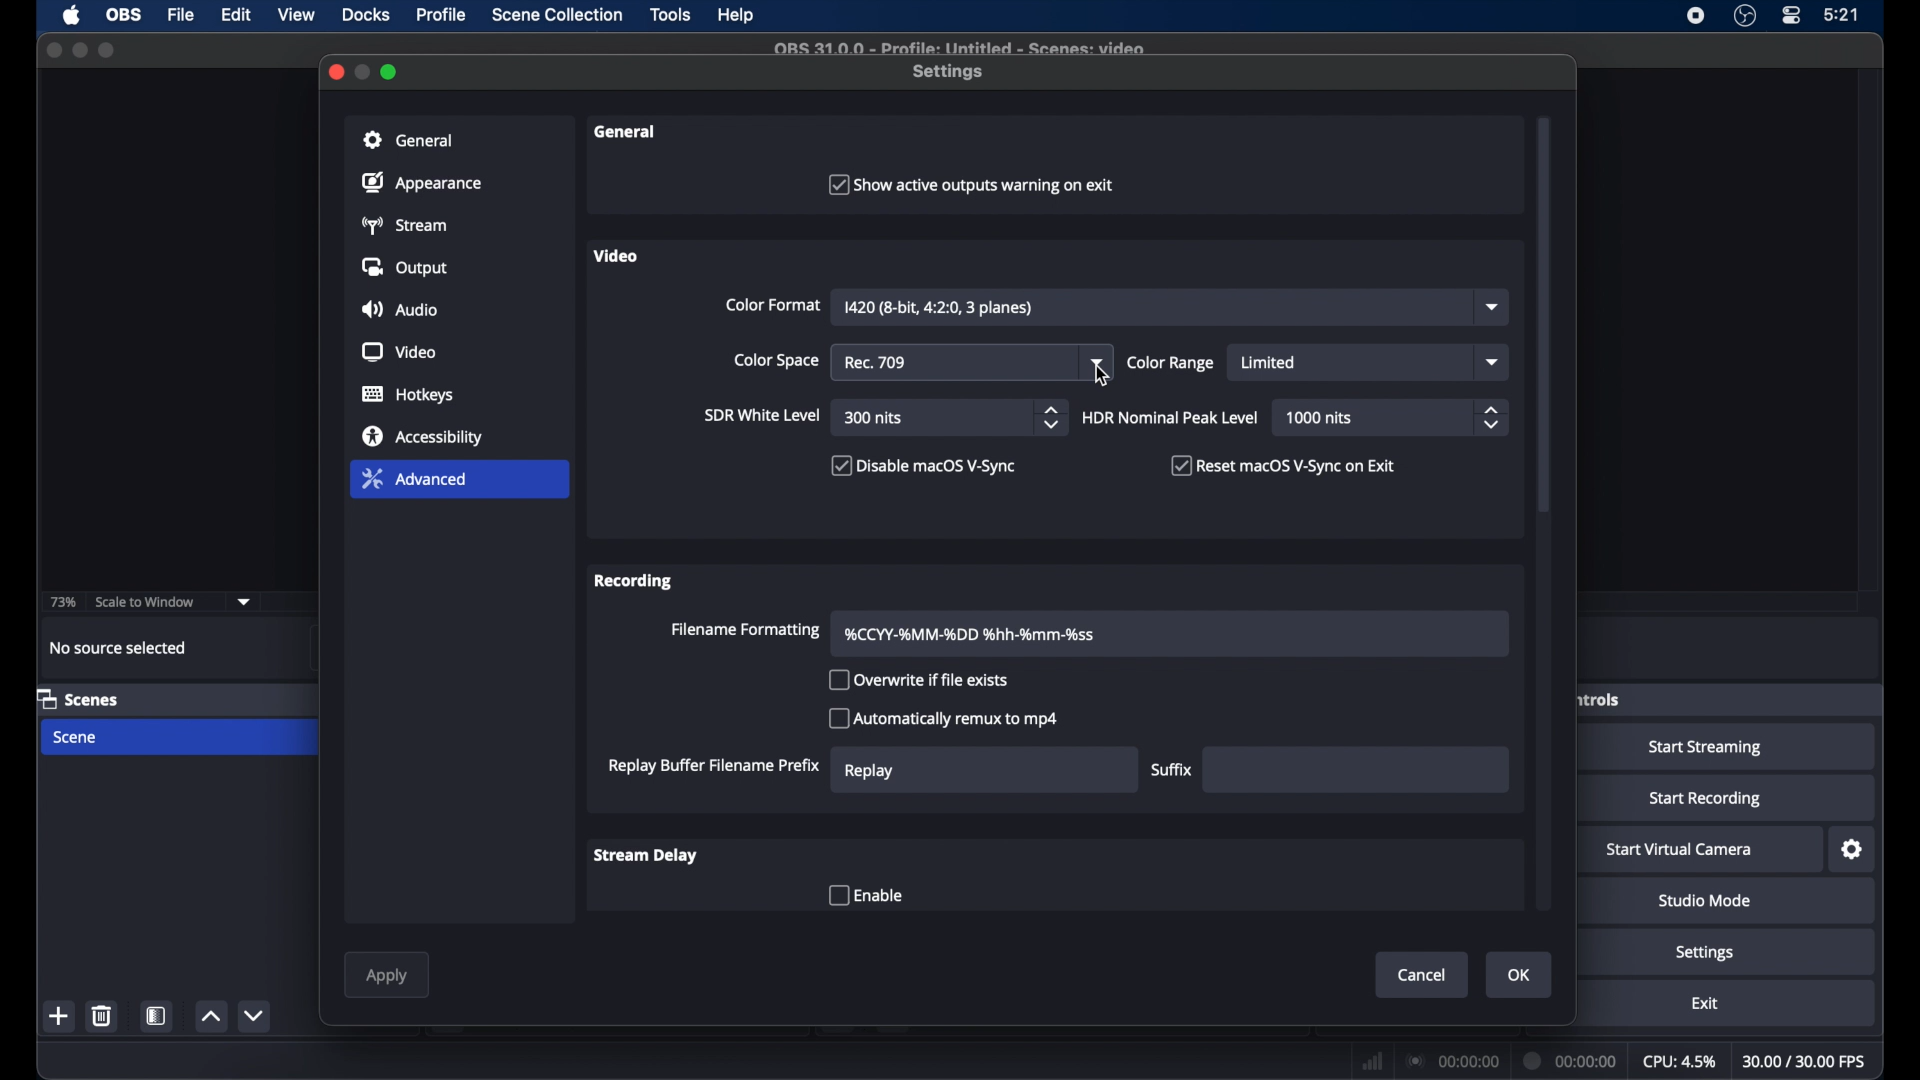 The image size is (1920, 1080). What do you see at coordinates (1492, 362) in the screenshot?
I see `dropdown` at bounding box center [1492, 362].